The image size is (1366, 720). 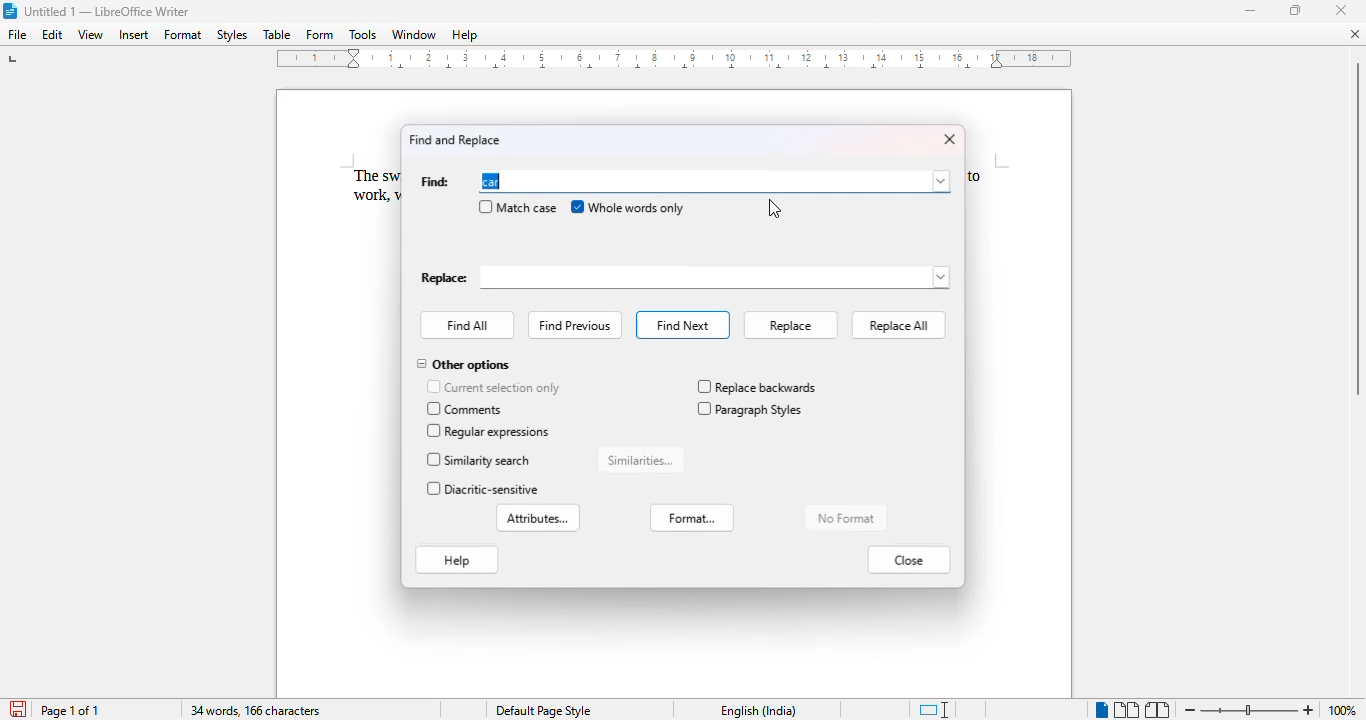 What do you see at coordinates (231, 35) in the screenshot?
I see `styles` at bounding box center [231, 35].